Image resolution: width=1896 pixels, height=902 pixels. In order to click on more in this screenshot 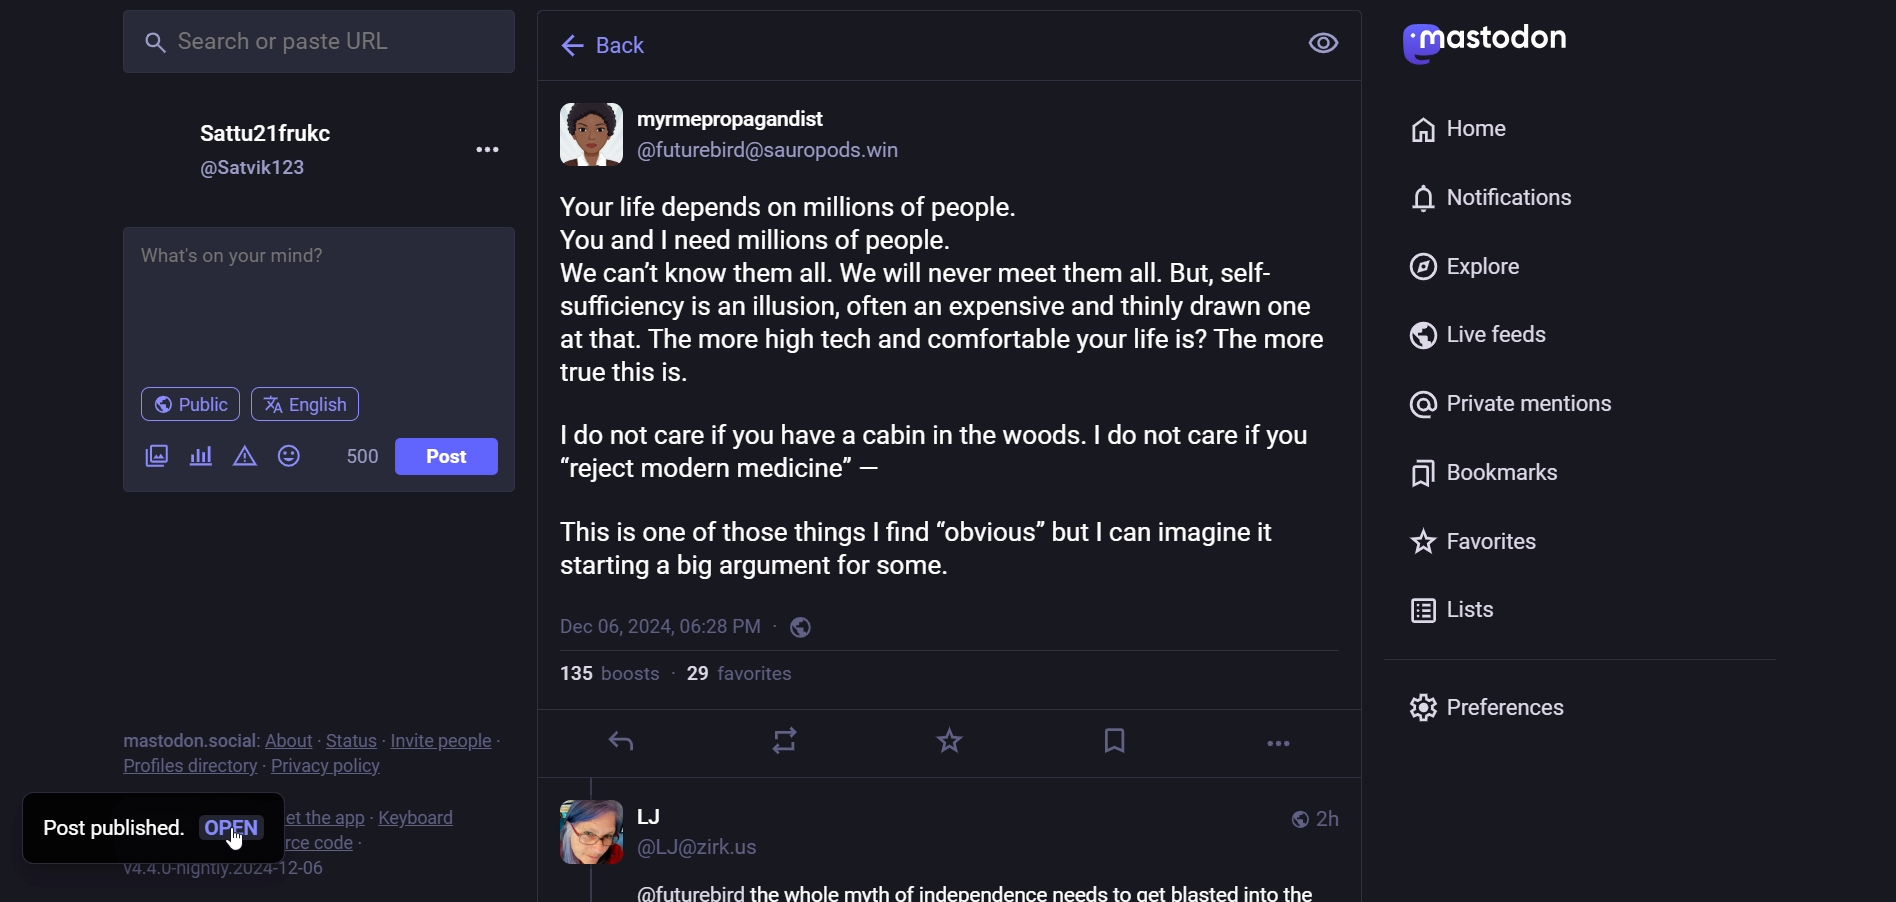, I will do `click(1274, 744)`.